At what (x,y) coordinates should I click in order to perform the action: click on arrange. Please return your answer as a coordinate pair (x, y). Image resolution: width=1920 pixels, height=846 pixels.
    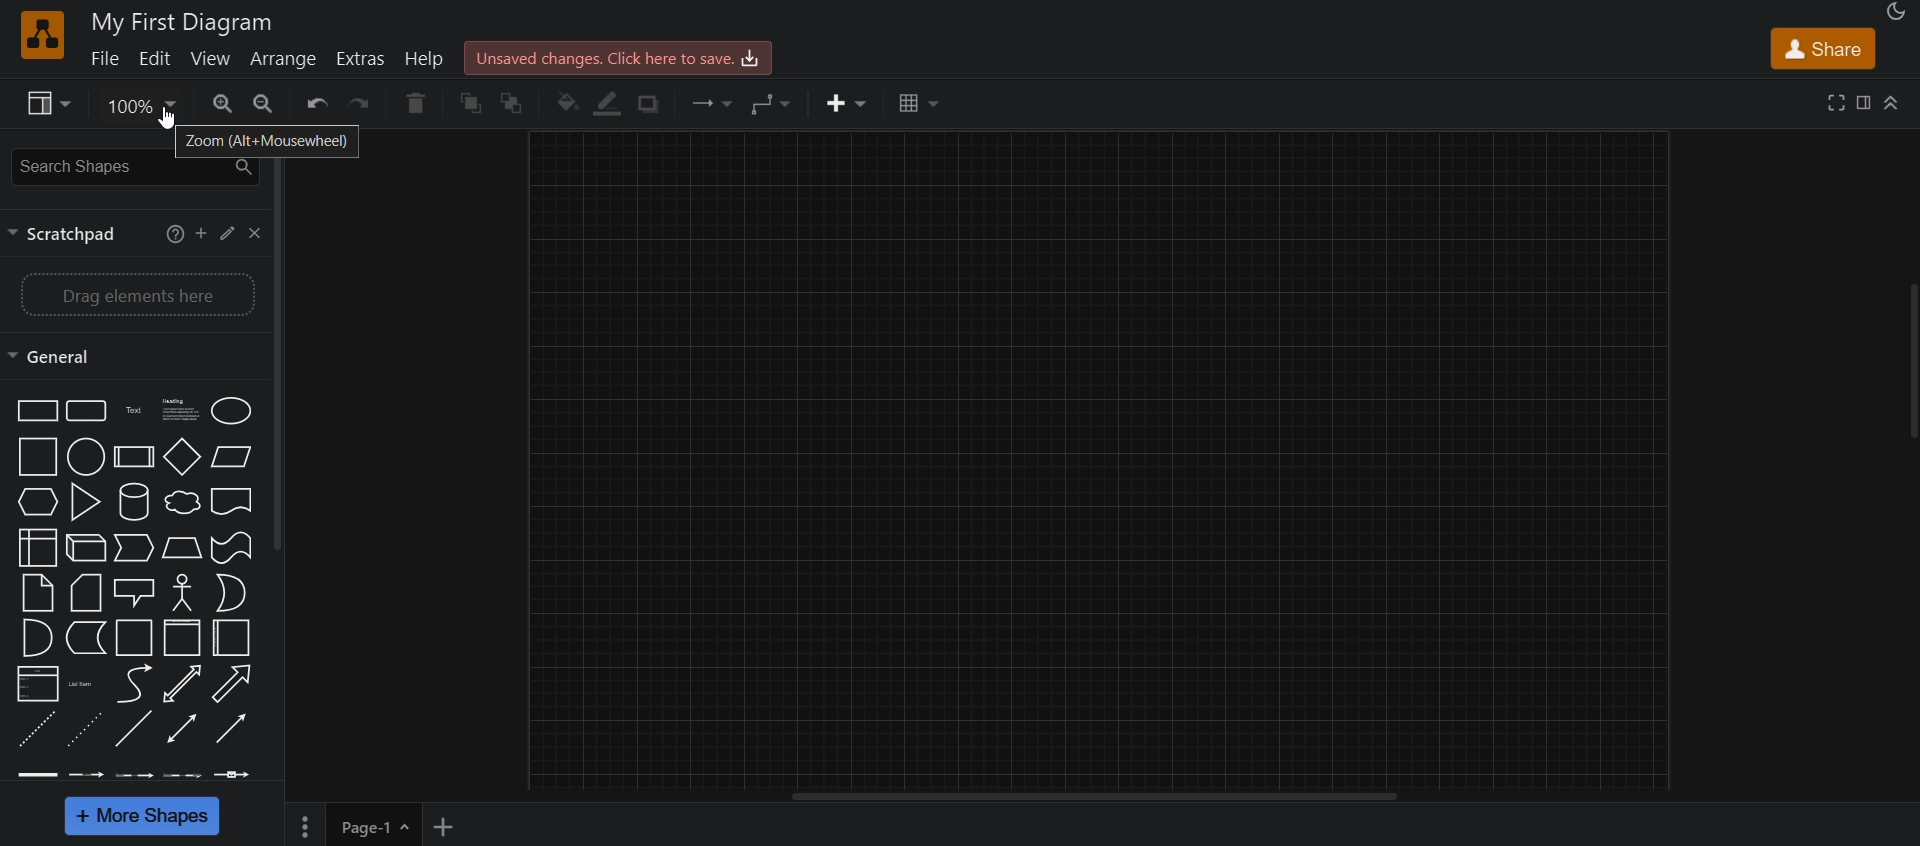
    Looking at the image, I should click on (284, 58).